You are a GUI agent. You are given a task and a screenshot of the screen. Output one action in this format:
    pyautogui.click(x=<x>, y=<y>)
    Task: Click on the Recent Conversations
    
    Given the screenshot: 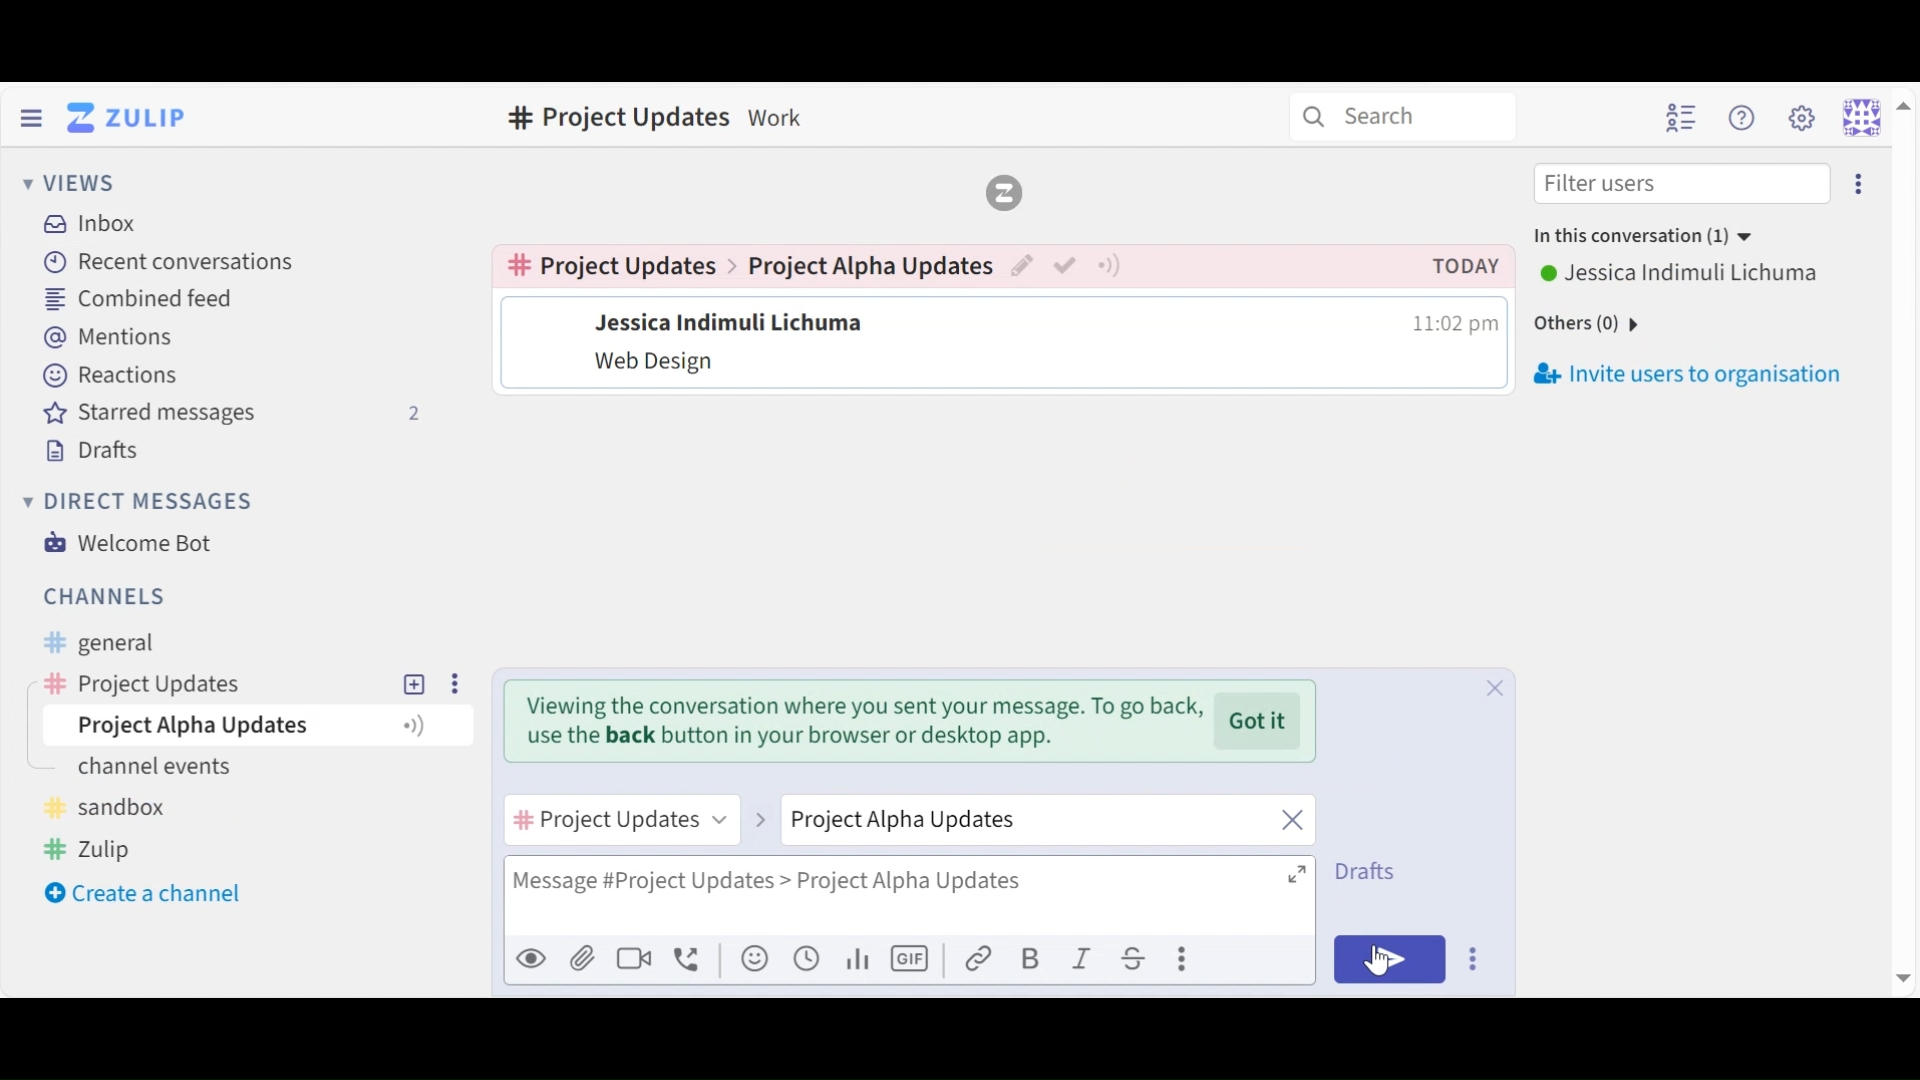 What is the action you would take?
    pyautogui.click(x=171, y=262)
    